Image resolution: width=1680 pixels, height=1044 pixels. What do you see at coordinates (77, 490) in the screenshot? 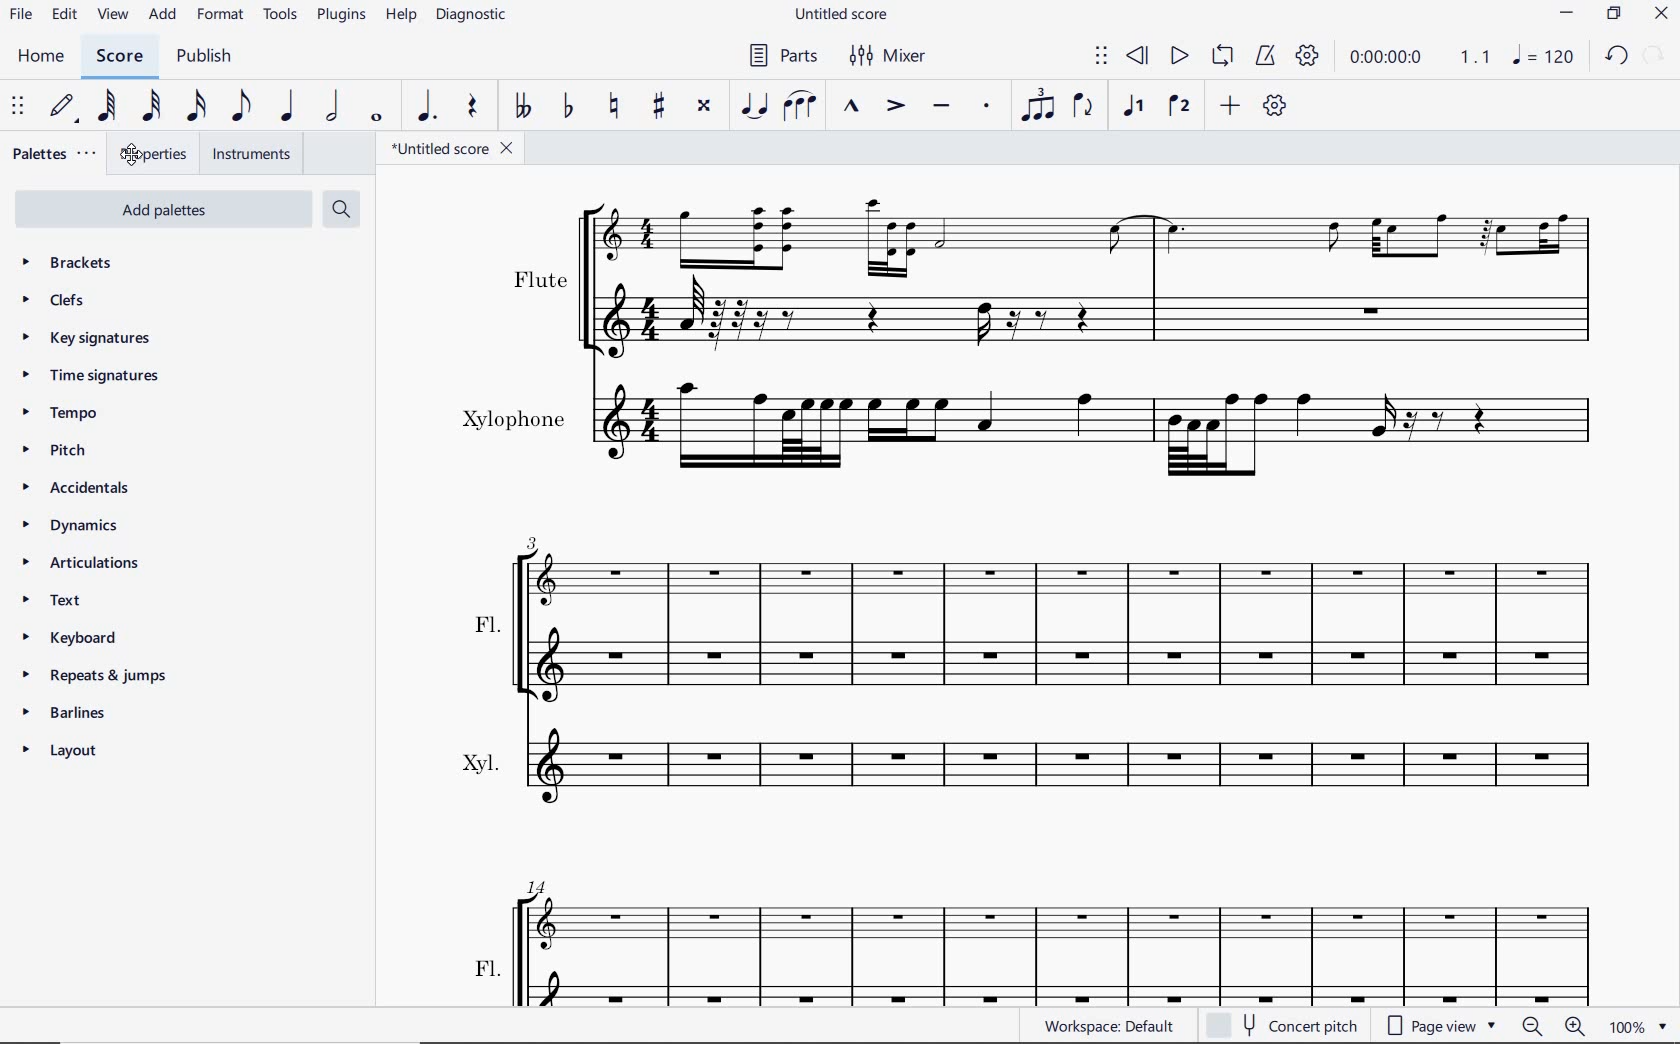
I see `accidentals` at bounding box center [77, 490].